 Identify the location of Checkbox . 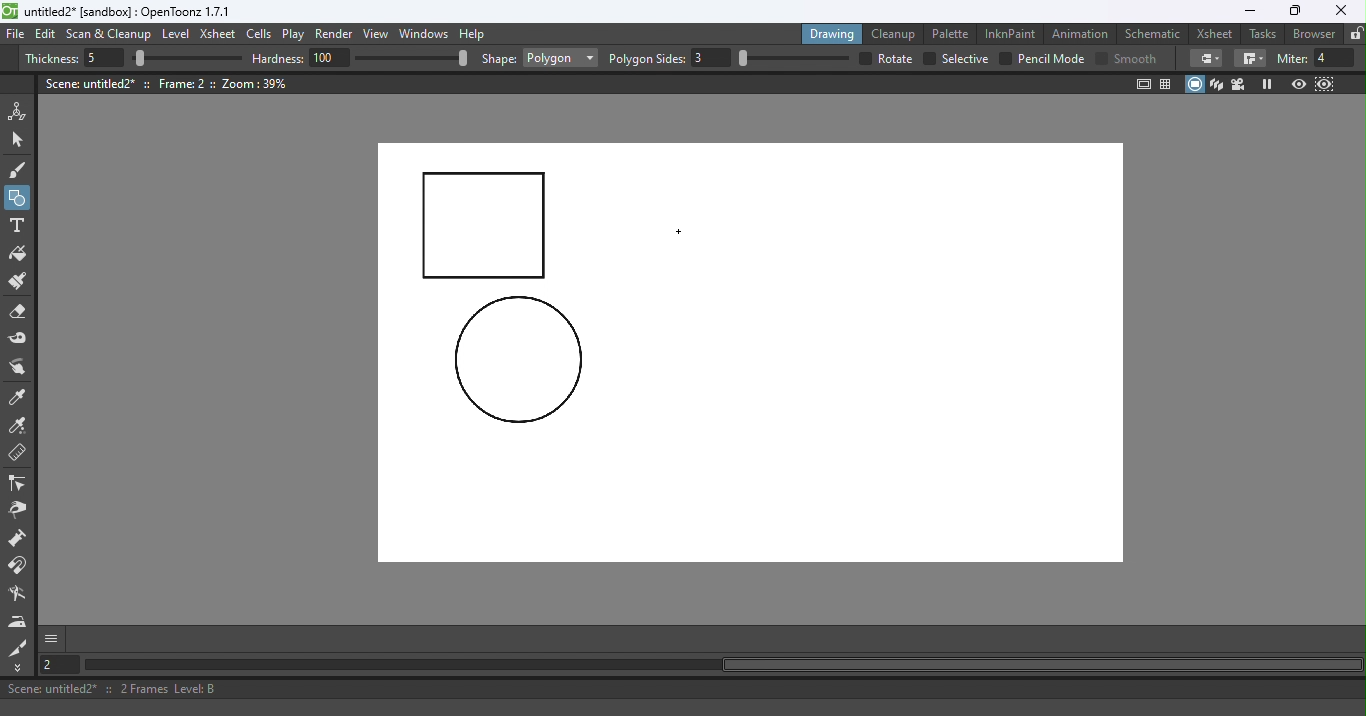
(1101, 57).